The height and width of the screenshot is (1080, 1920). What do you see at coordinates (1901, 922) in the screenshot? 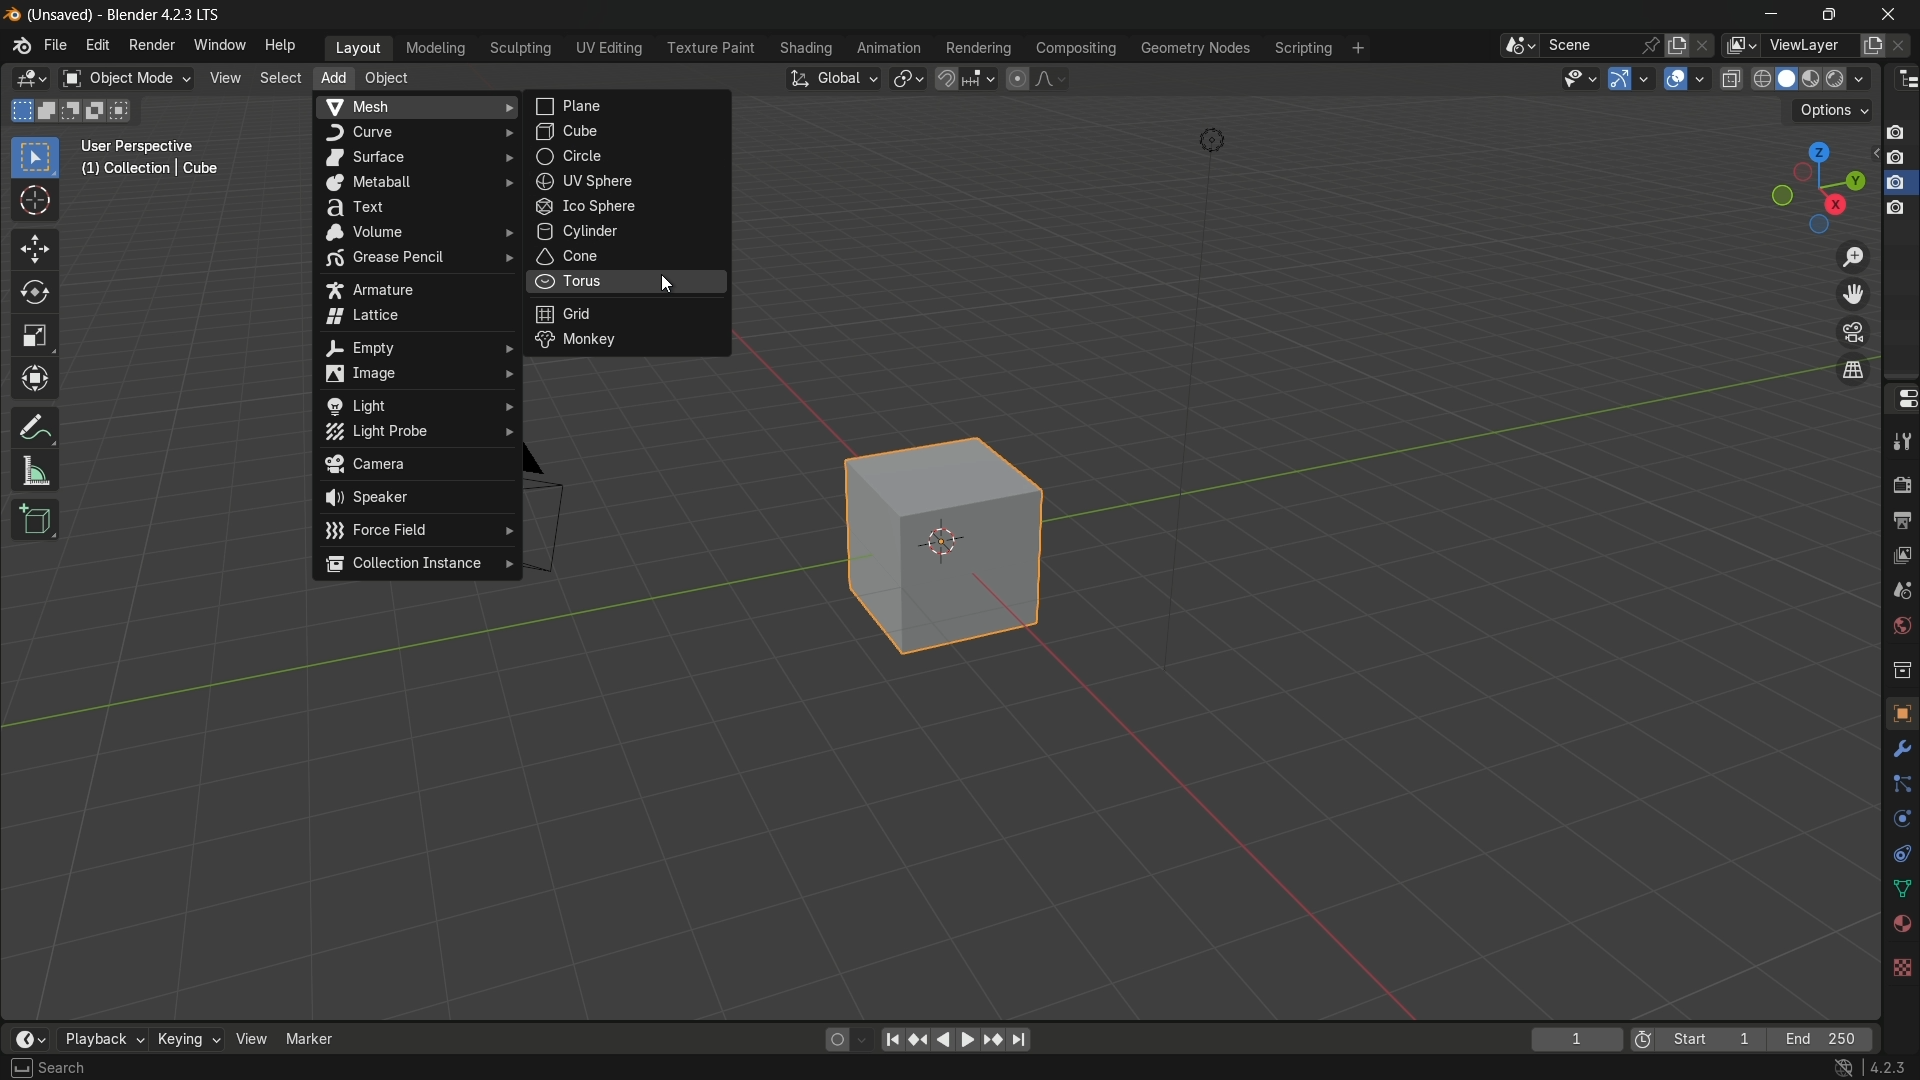
I see `material` at bounding box center [1901, 922].